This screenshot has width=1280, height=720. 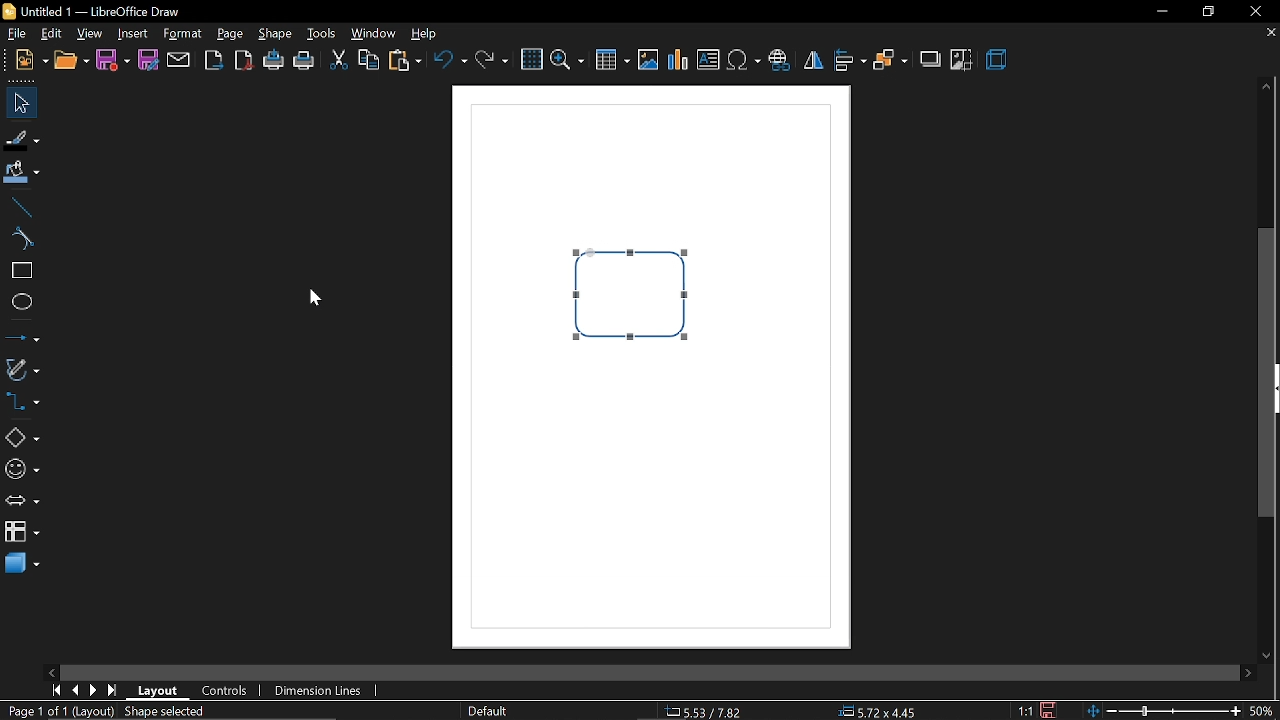 I want to click on 3d effect, so click(x=998, y=61).